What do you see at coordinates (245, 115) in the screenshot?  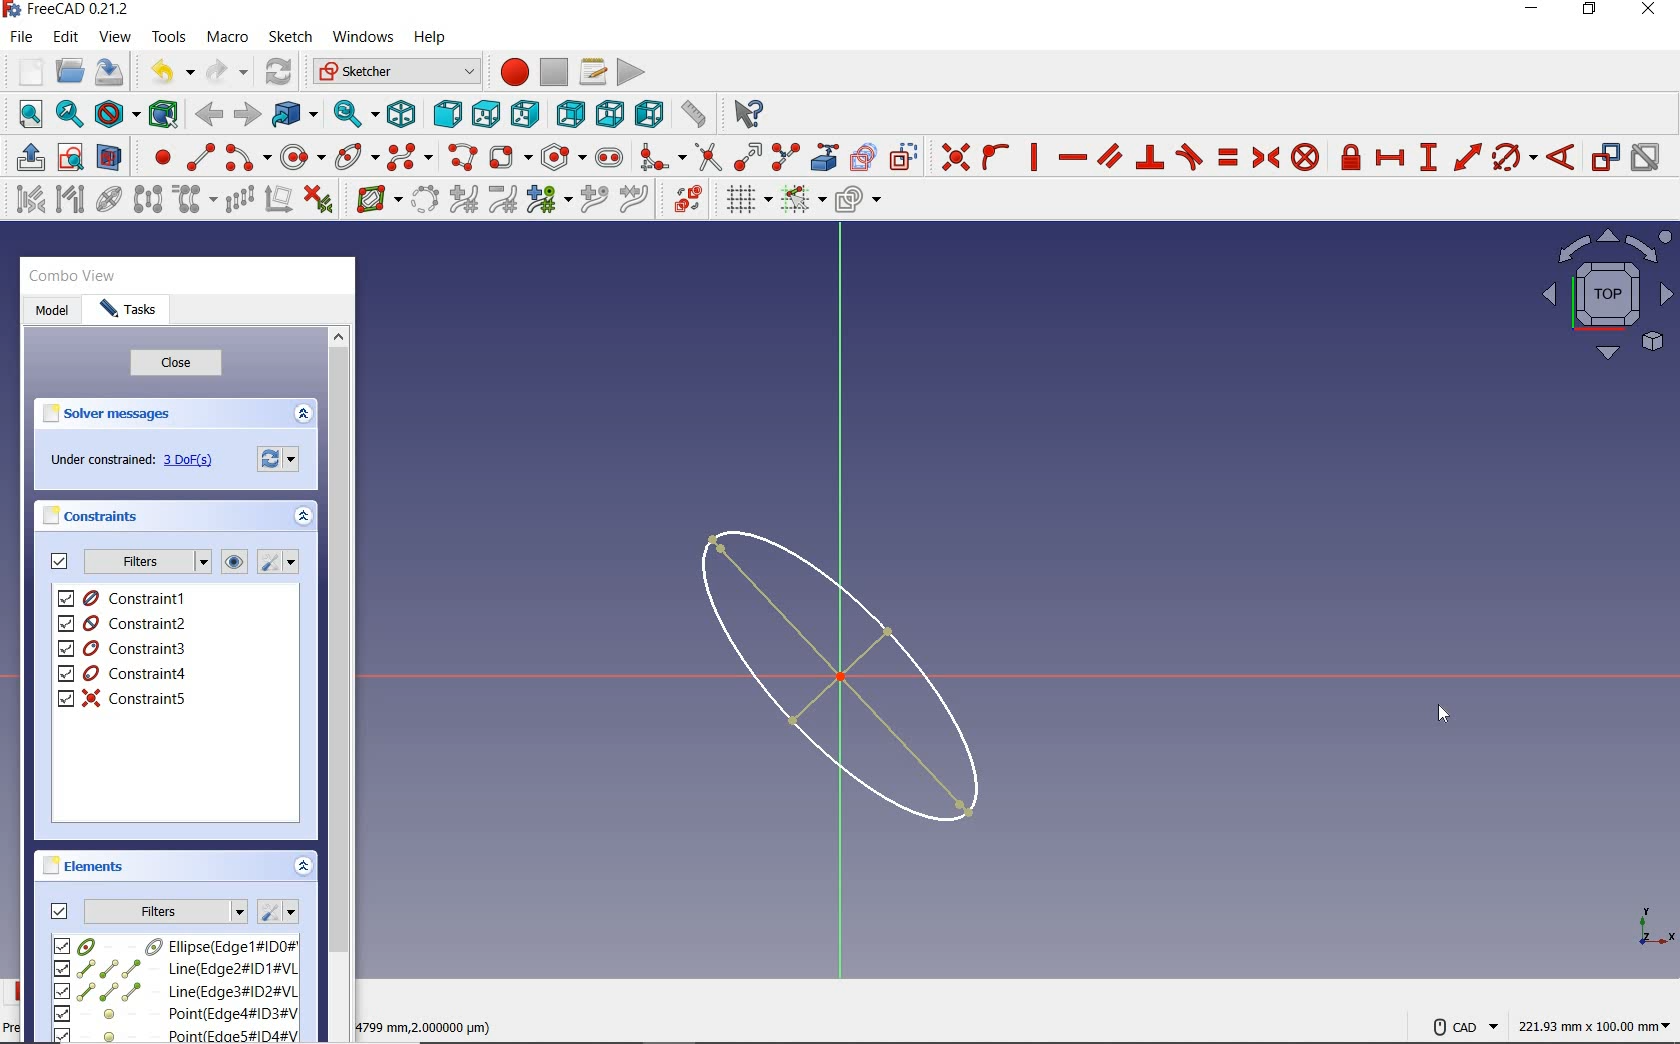 I see `forward` at bounding box center [245, 115].